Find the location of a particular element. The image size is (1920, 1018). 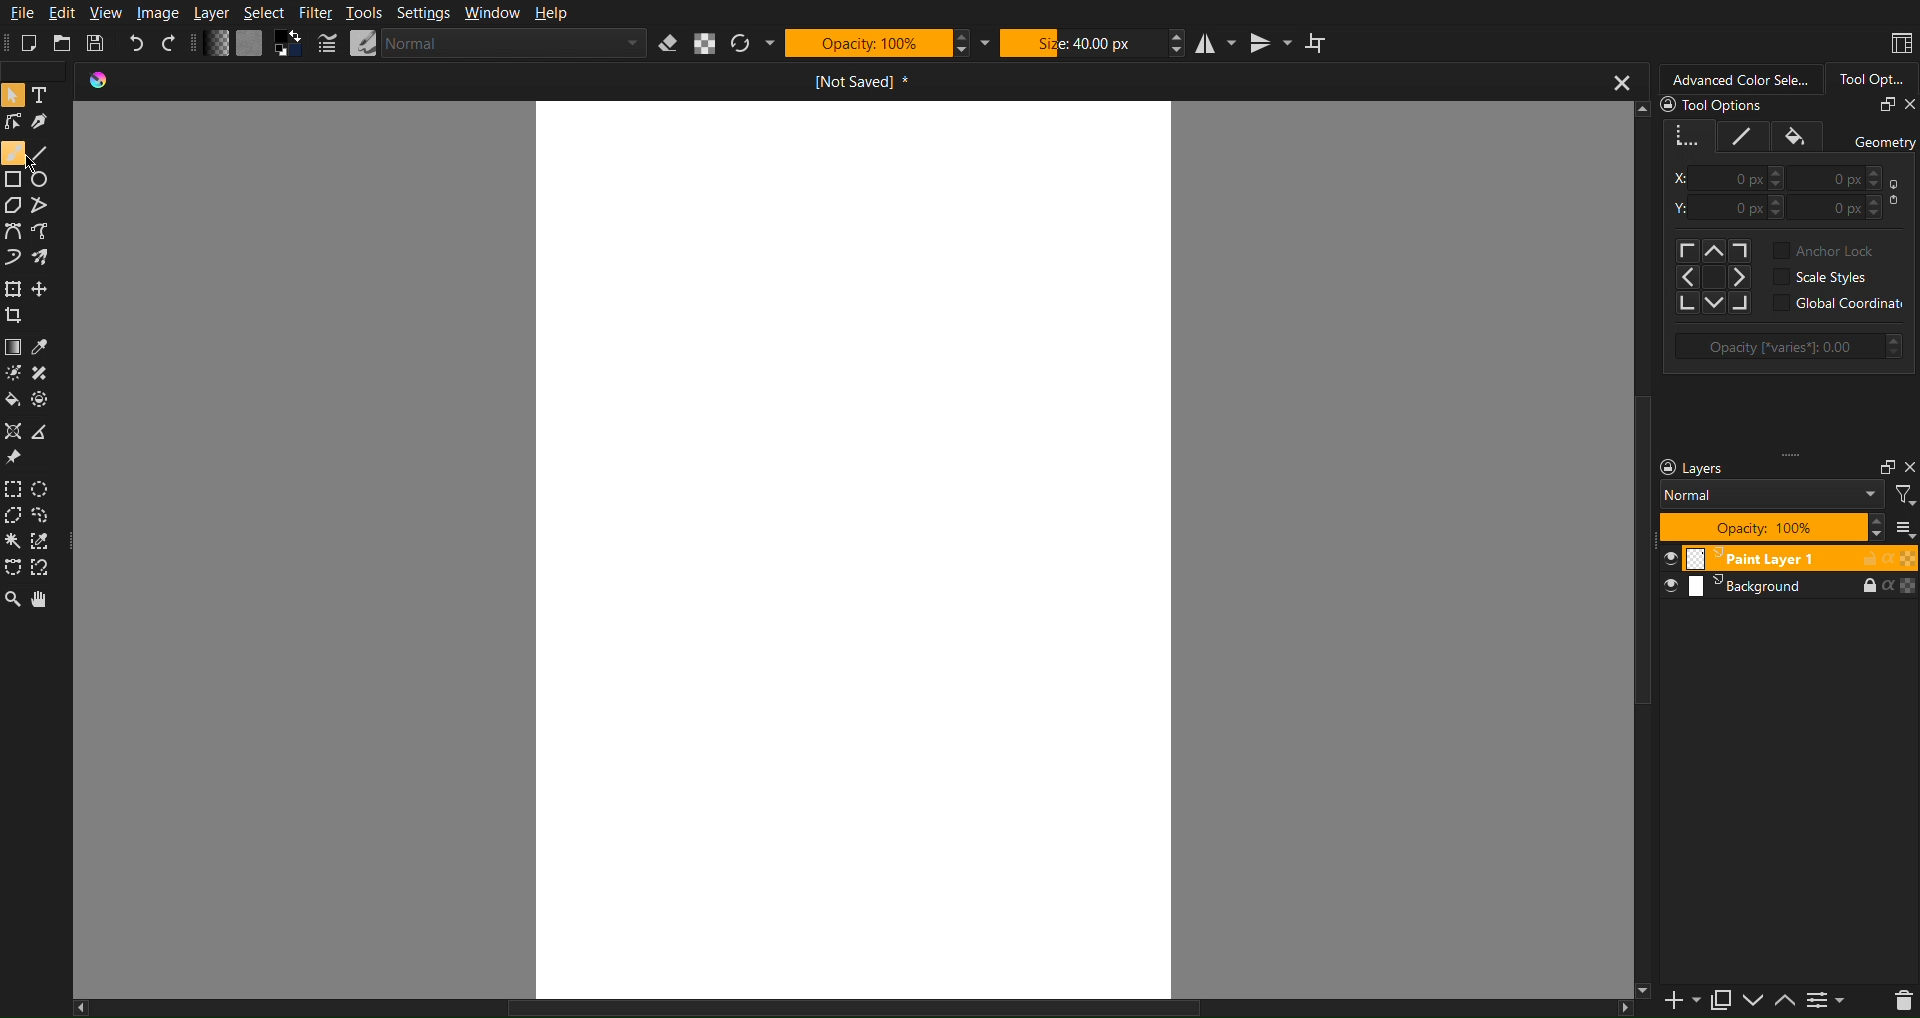

Magnet Marquee is located at coordinates (46, 569).